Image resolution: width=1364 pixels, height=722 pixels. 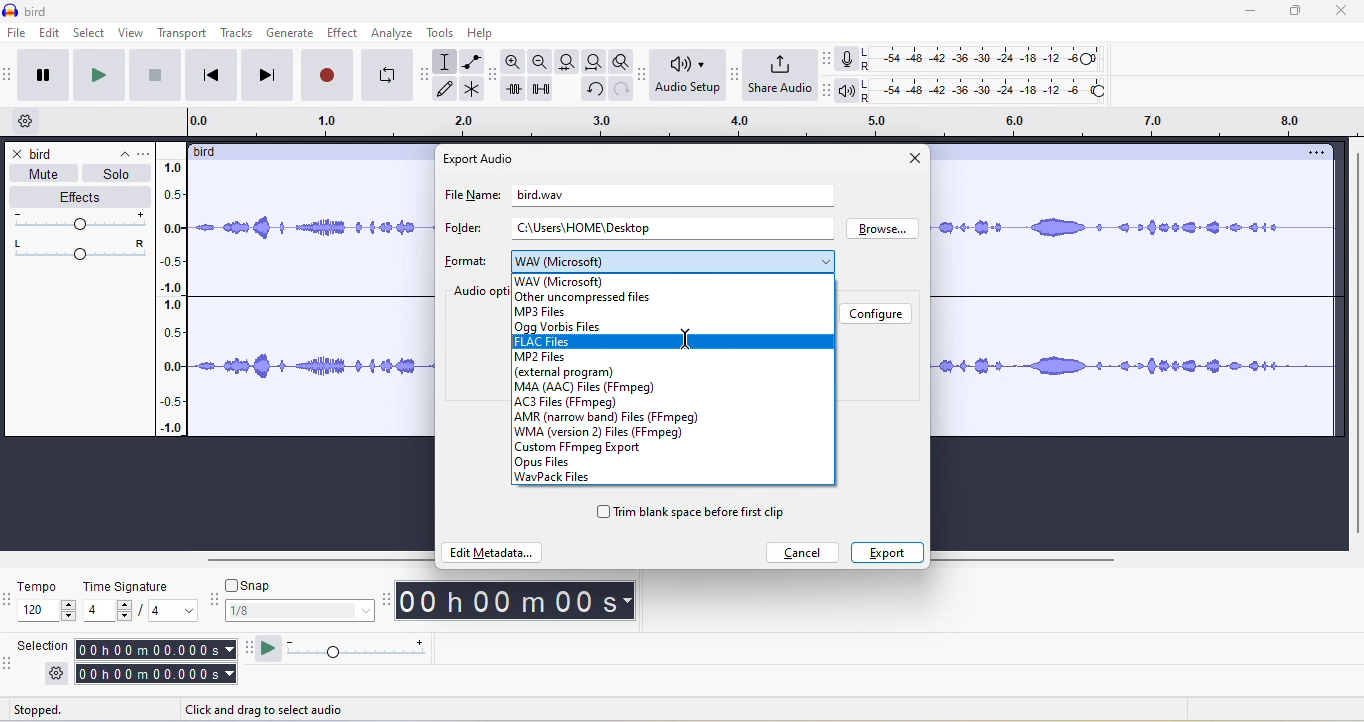 I want to click on open menu, so click(x=148, y=152).